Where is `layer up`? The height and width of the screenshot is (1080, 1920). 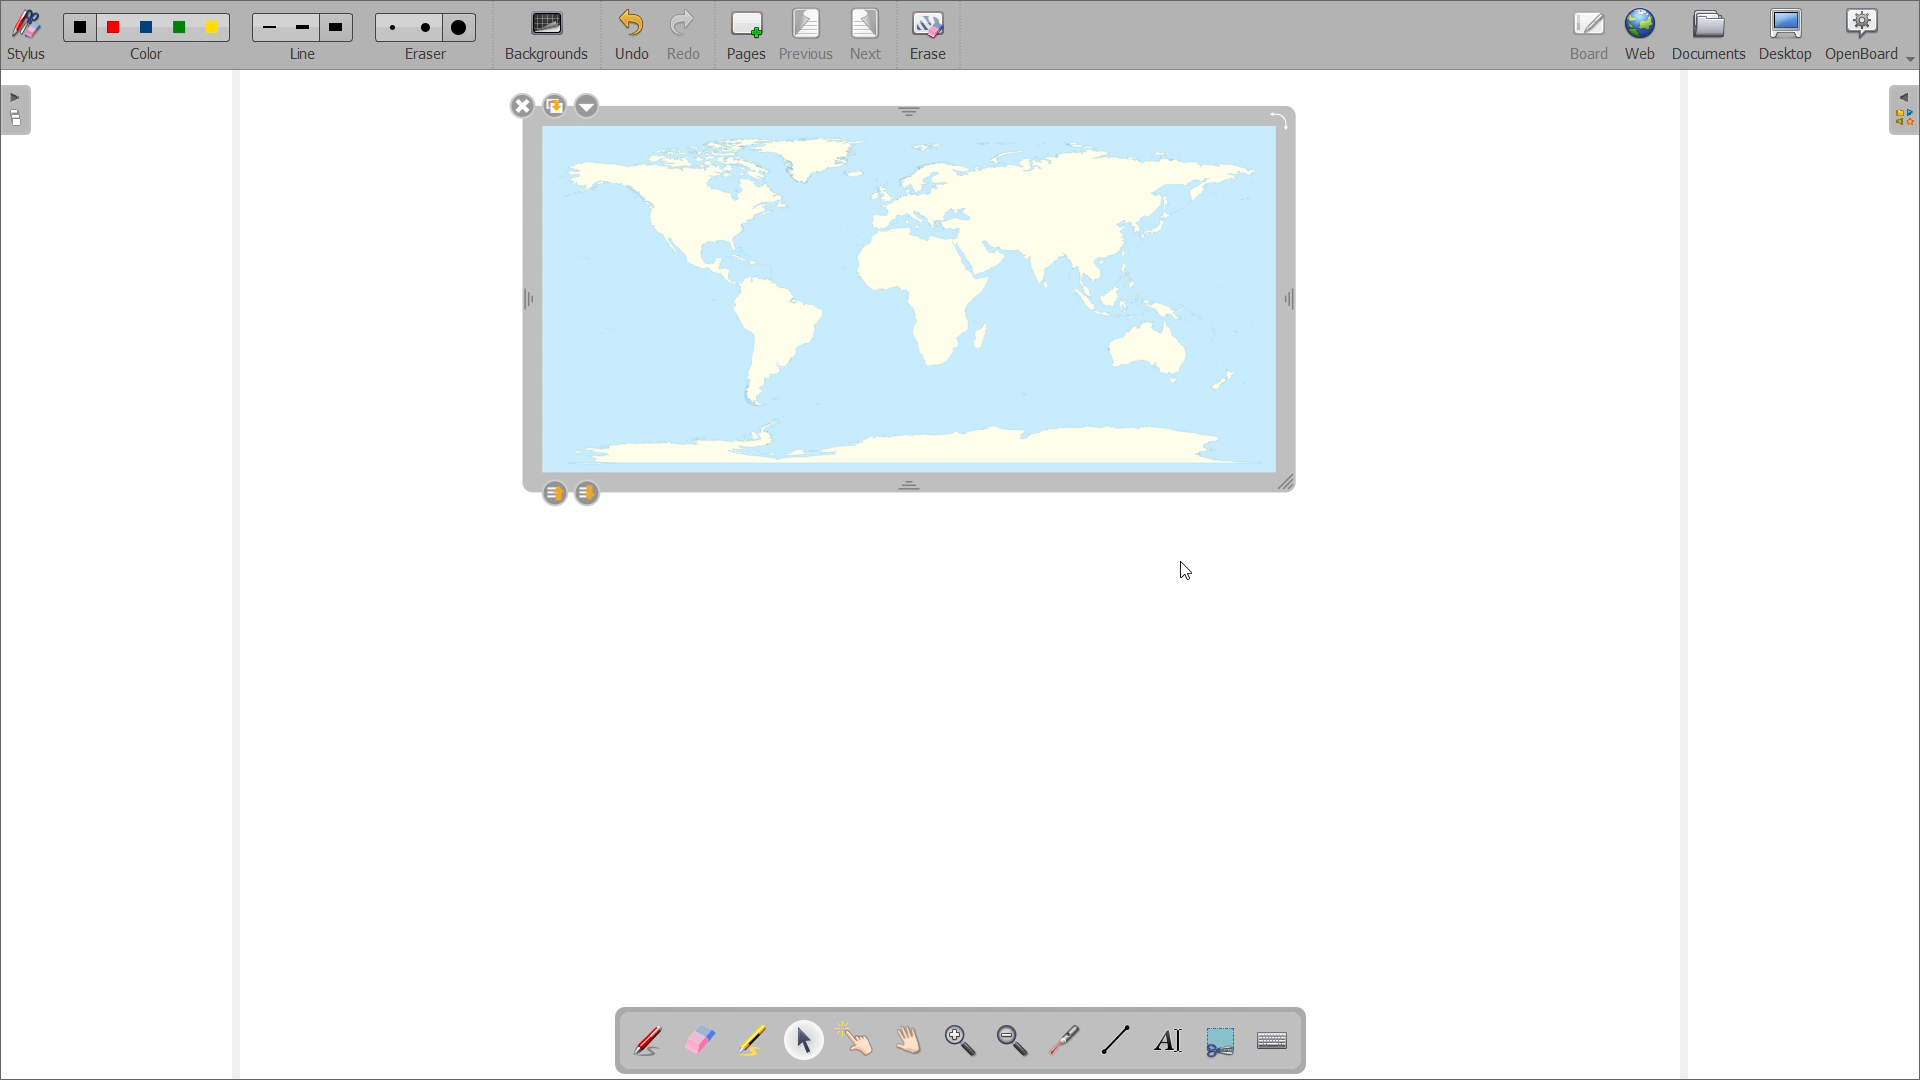 layer up is located at coordinates (555, 492).